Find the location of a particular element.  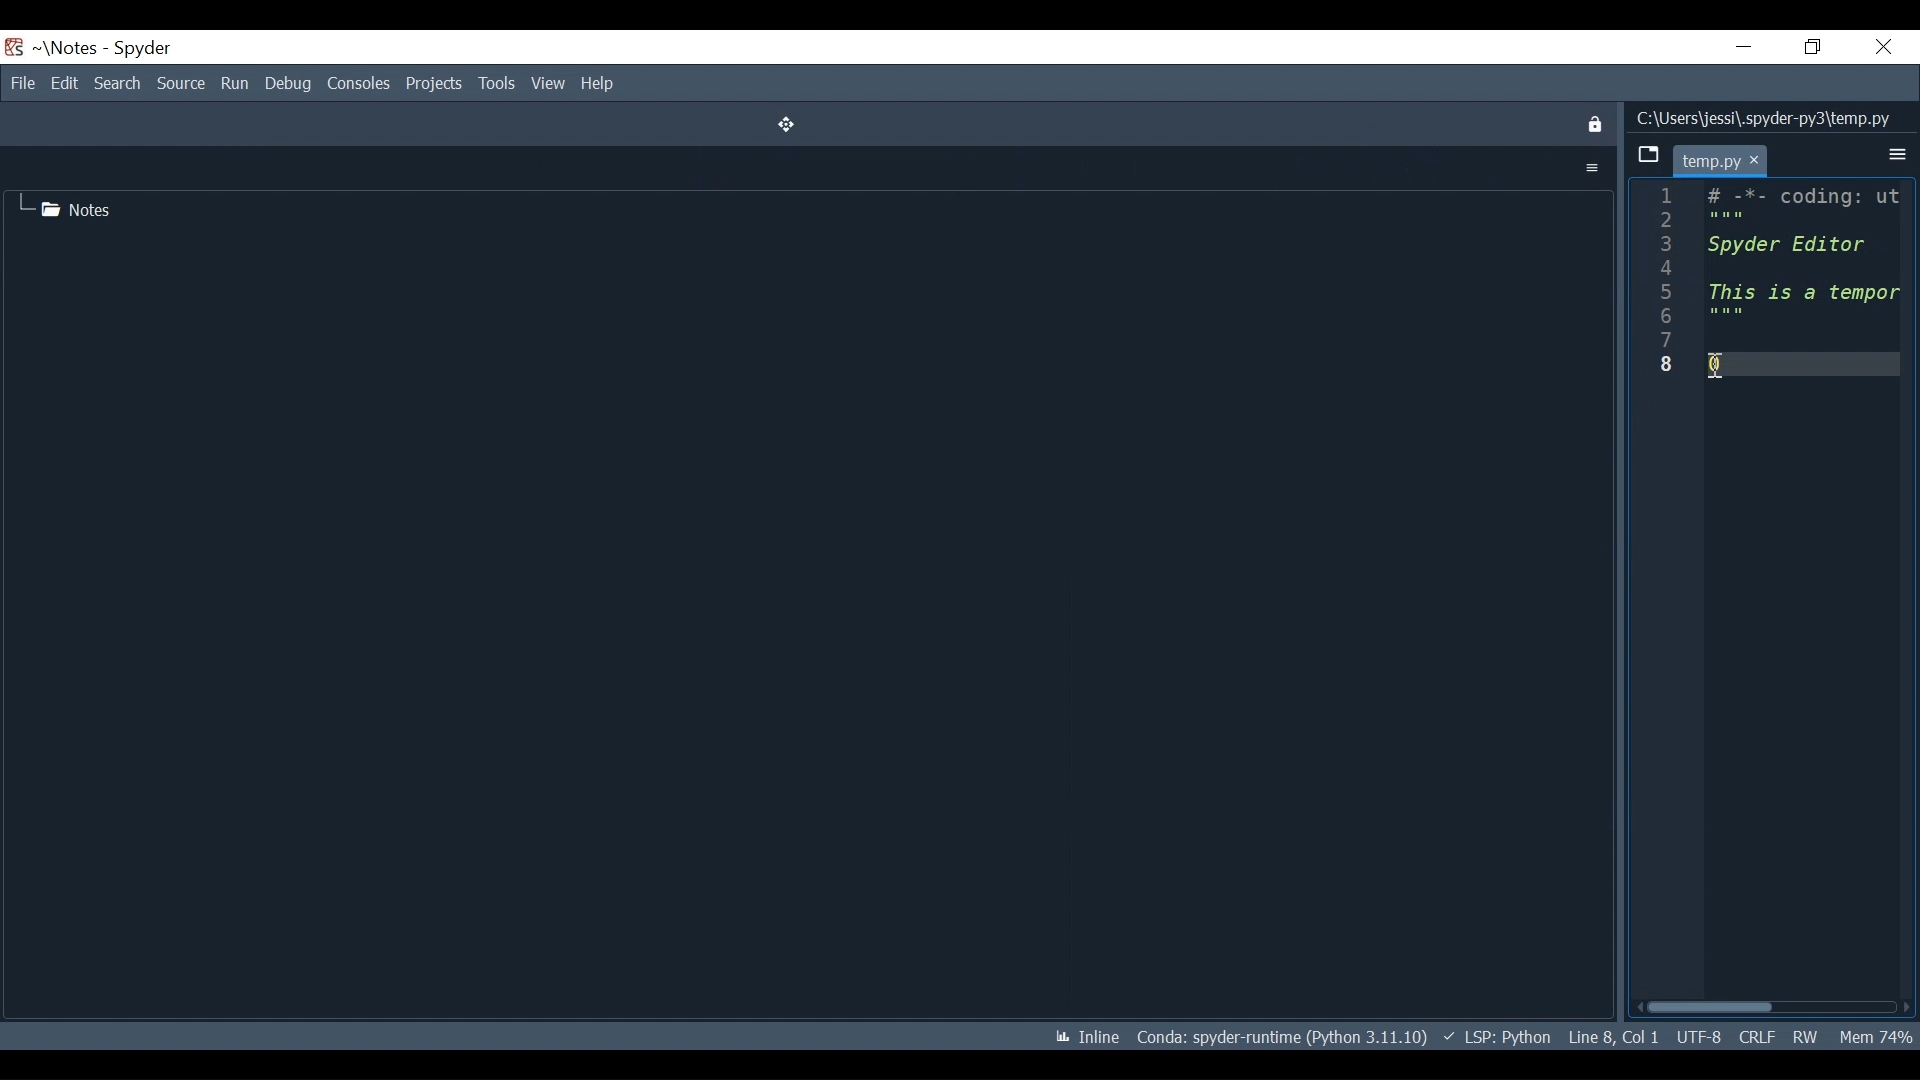

Insertion Cursor is located at coordinates (1719, 363).